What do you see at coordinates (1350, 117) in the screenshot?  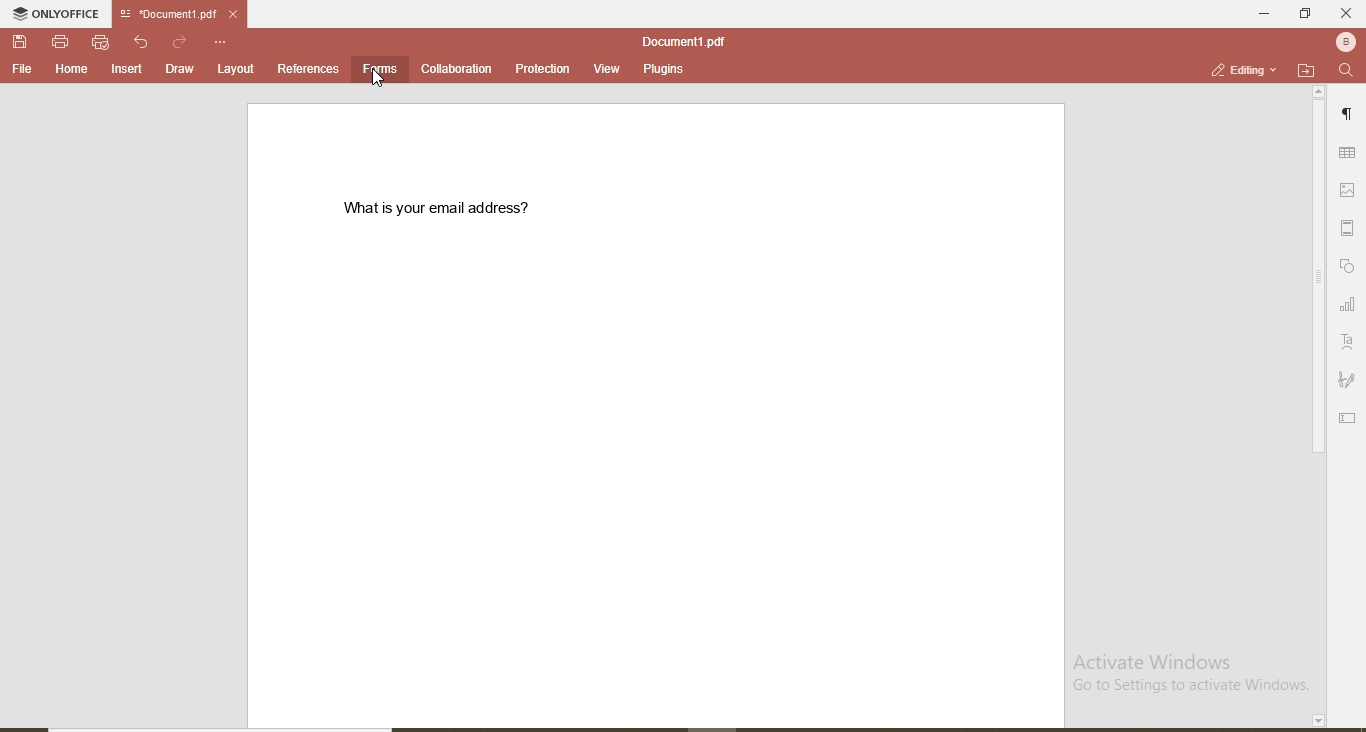 I see `paragraph` at bounding box center [1350, 117].